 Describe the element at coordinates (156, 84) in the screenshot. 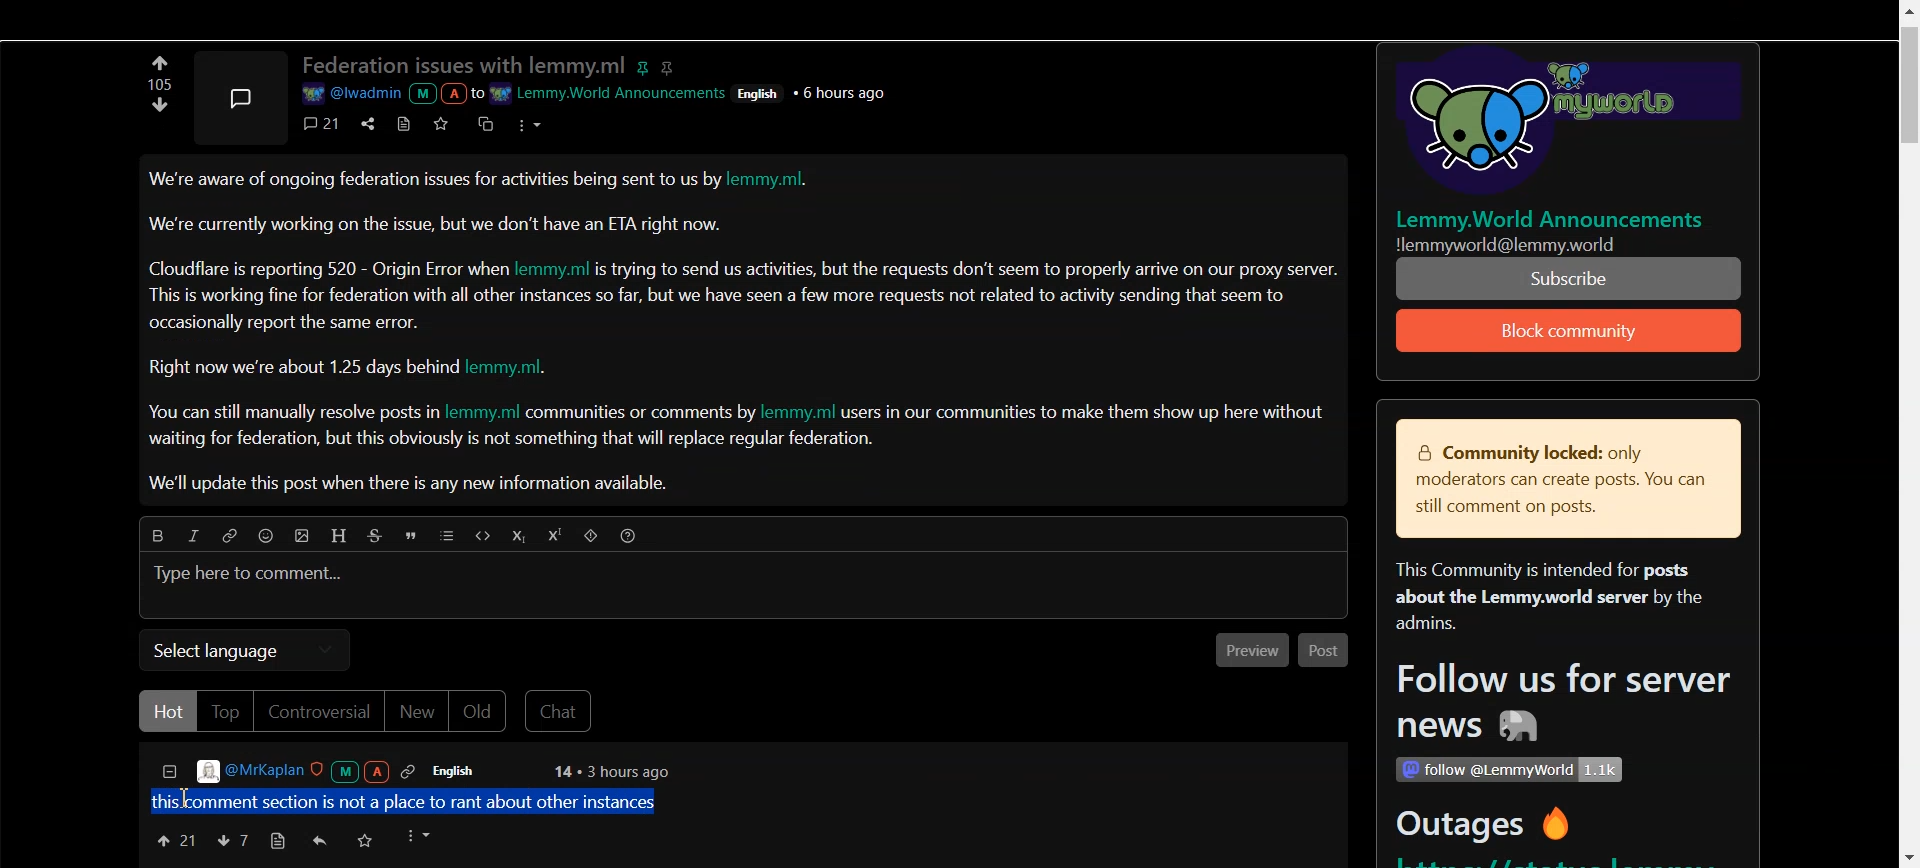

I see `Text` at that location.